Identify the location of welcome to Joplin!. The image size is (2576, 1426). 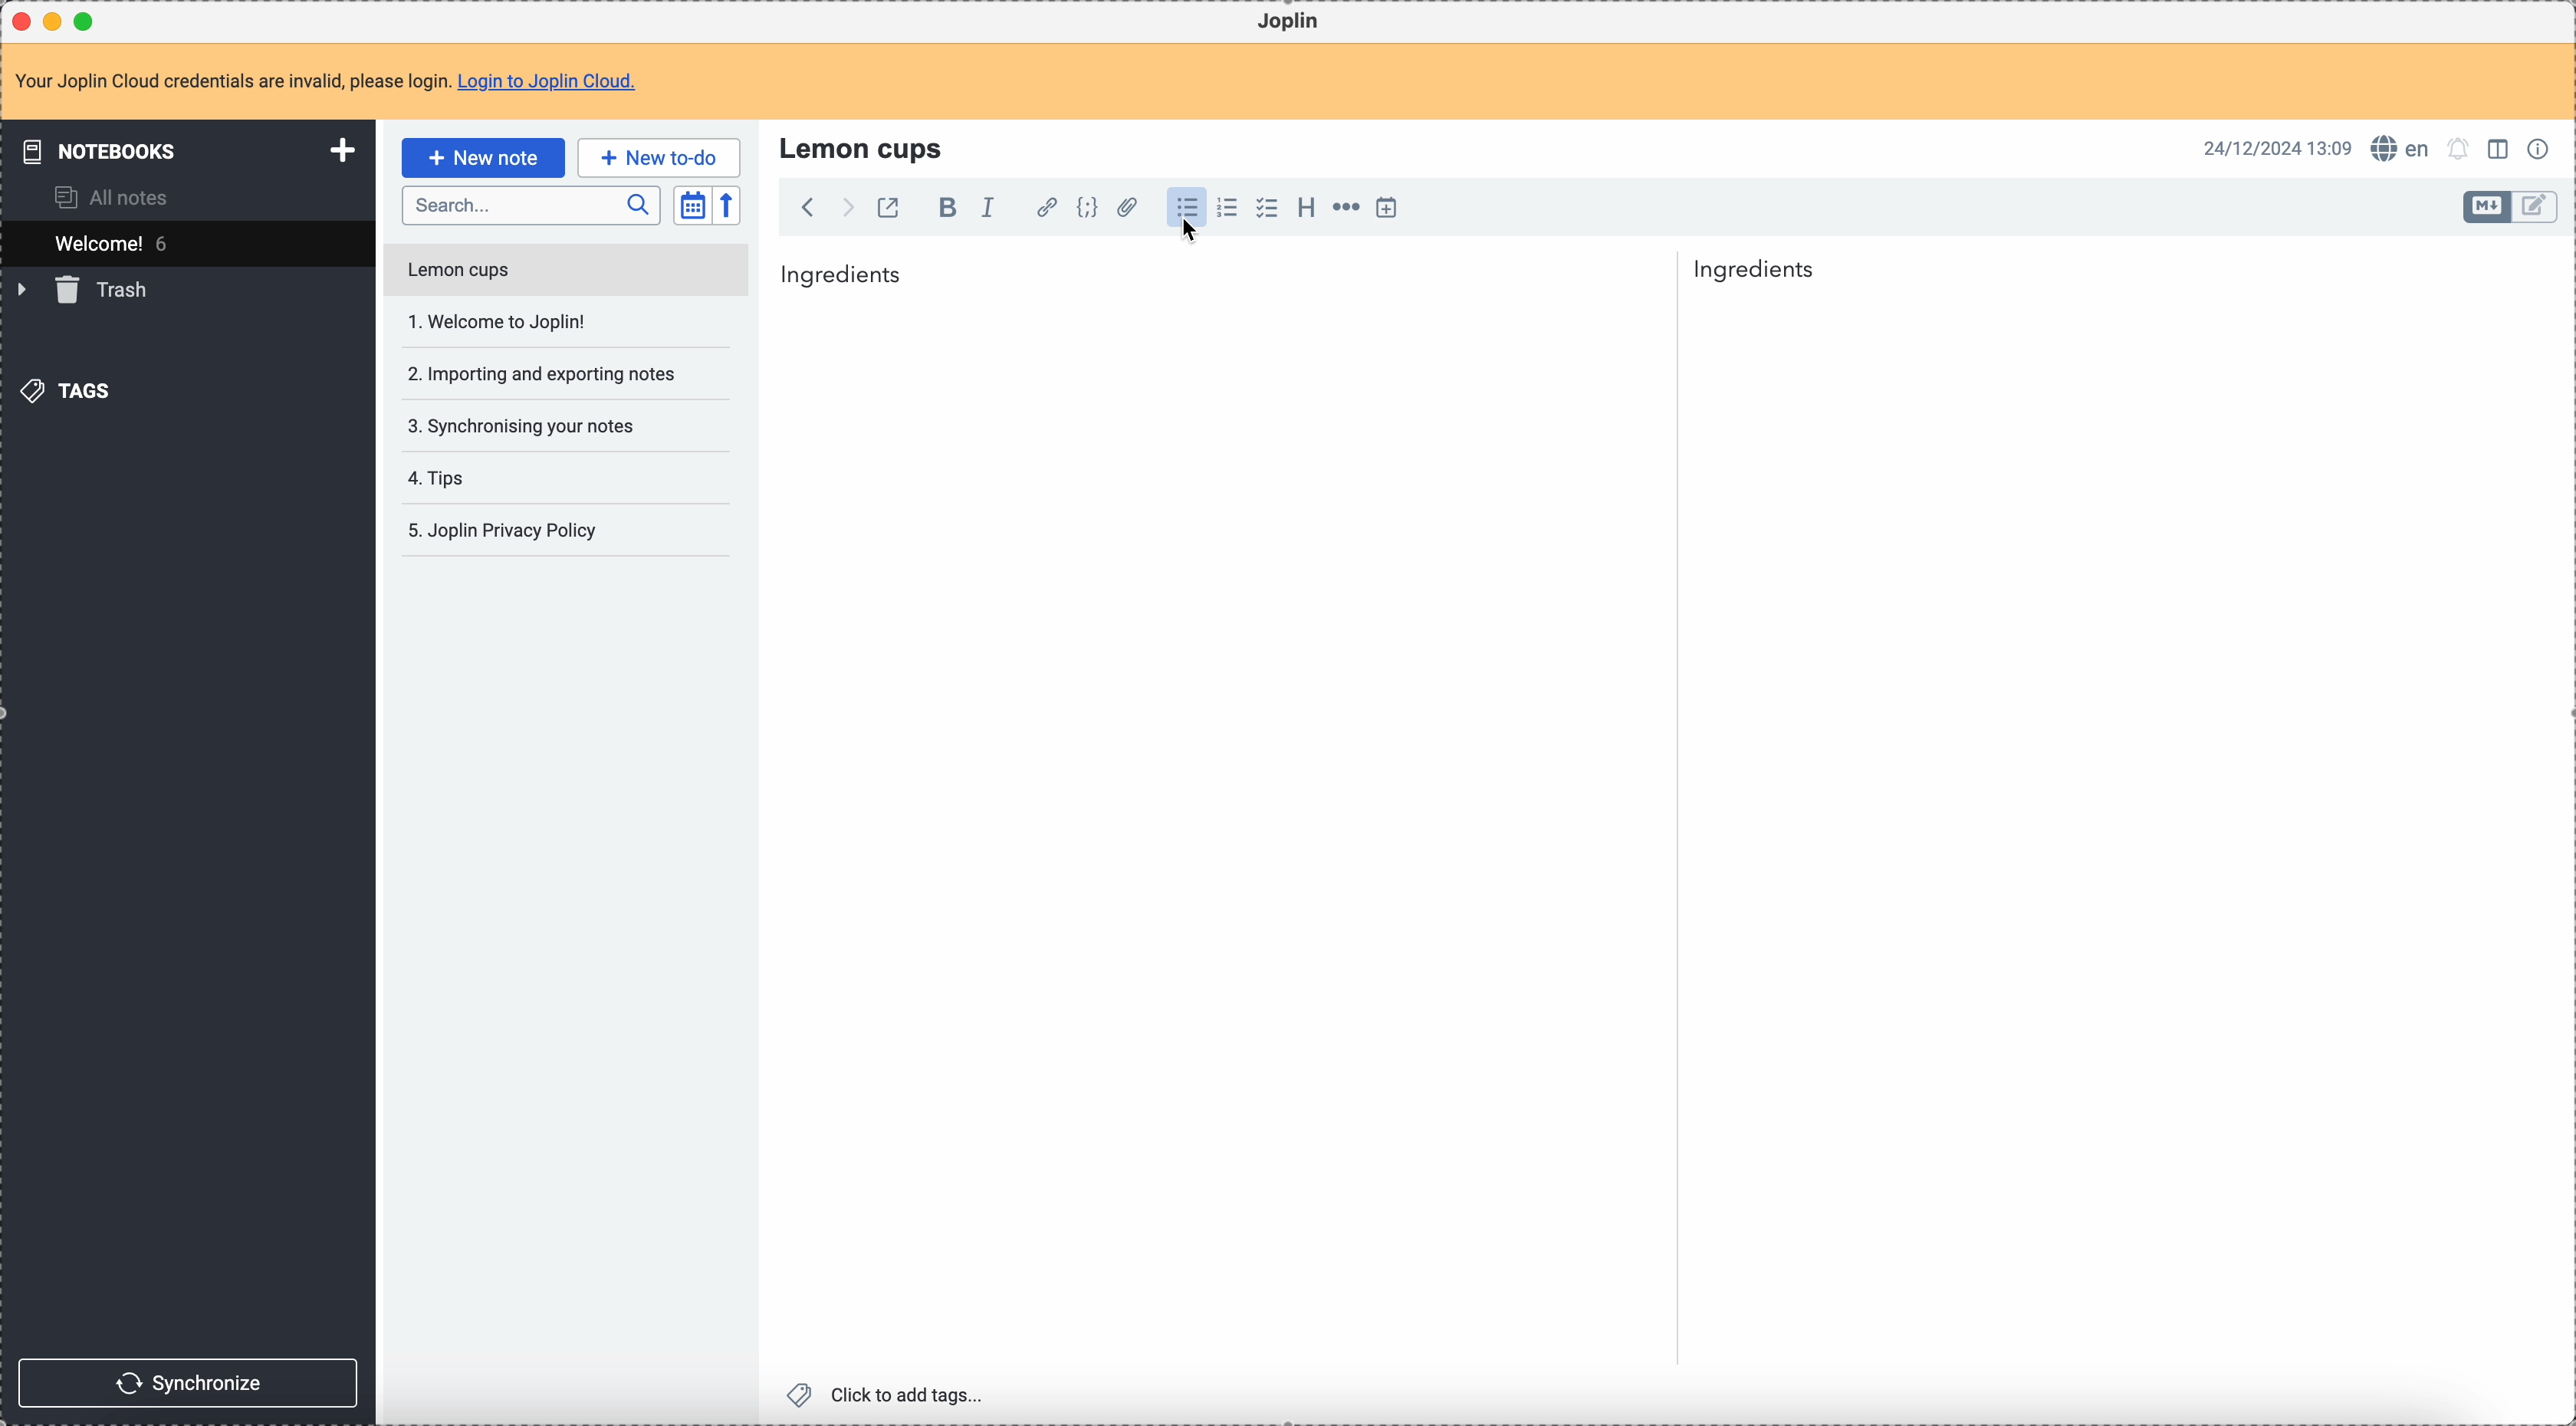
(499, 321).